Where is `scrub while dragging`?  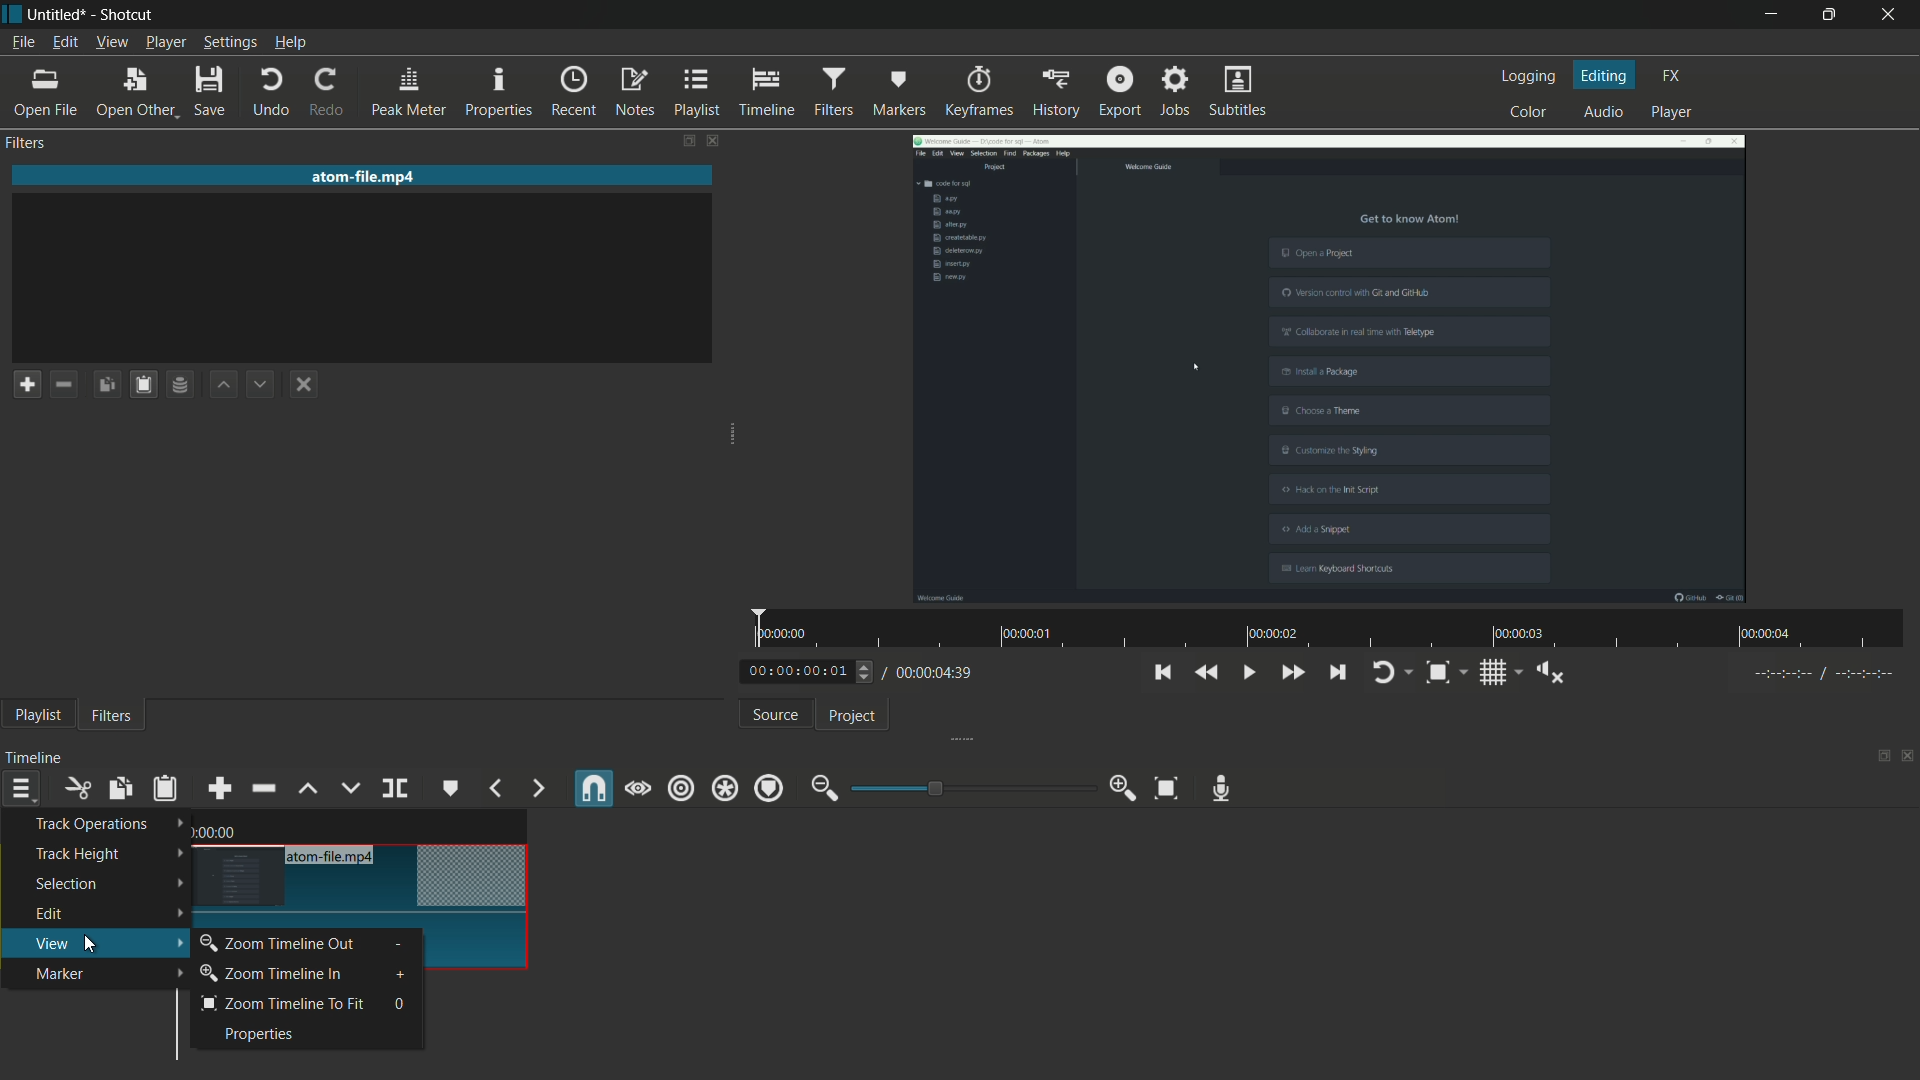 scrub while dragging is located at coordinates (637, 790).